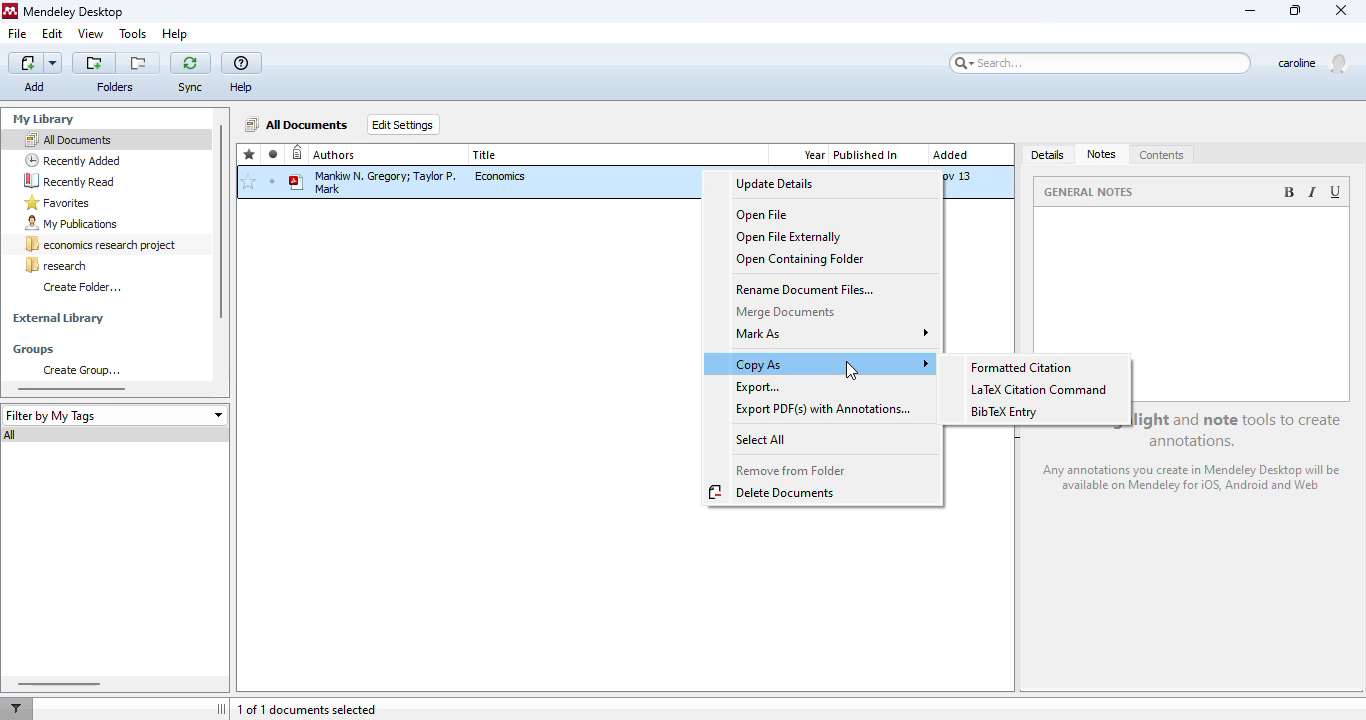 Image resolution: width=1366 pixels, height=720 pixels. Describe the element at coordinates (763, 439) in the screenshot. I see `select all` at that location.